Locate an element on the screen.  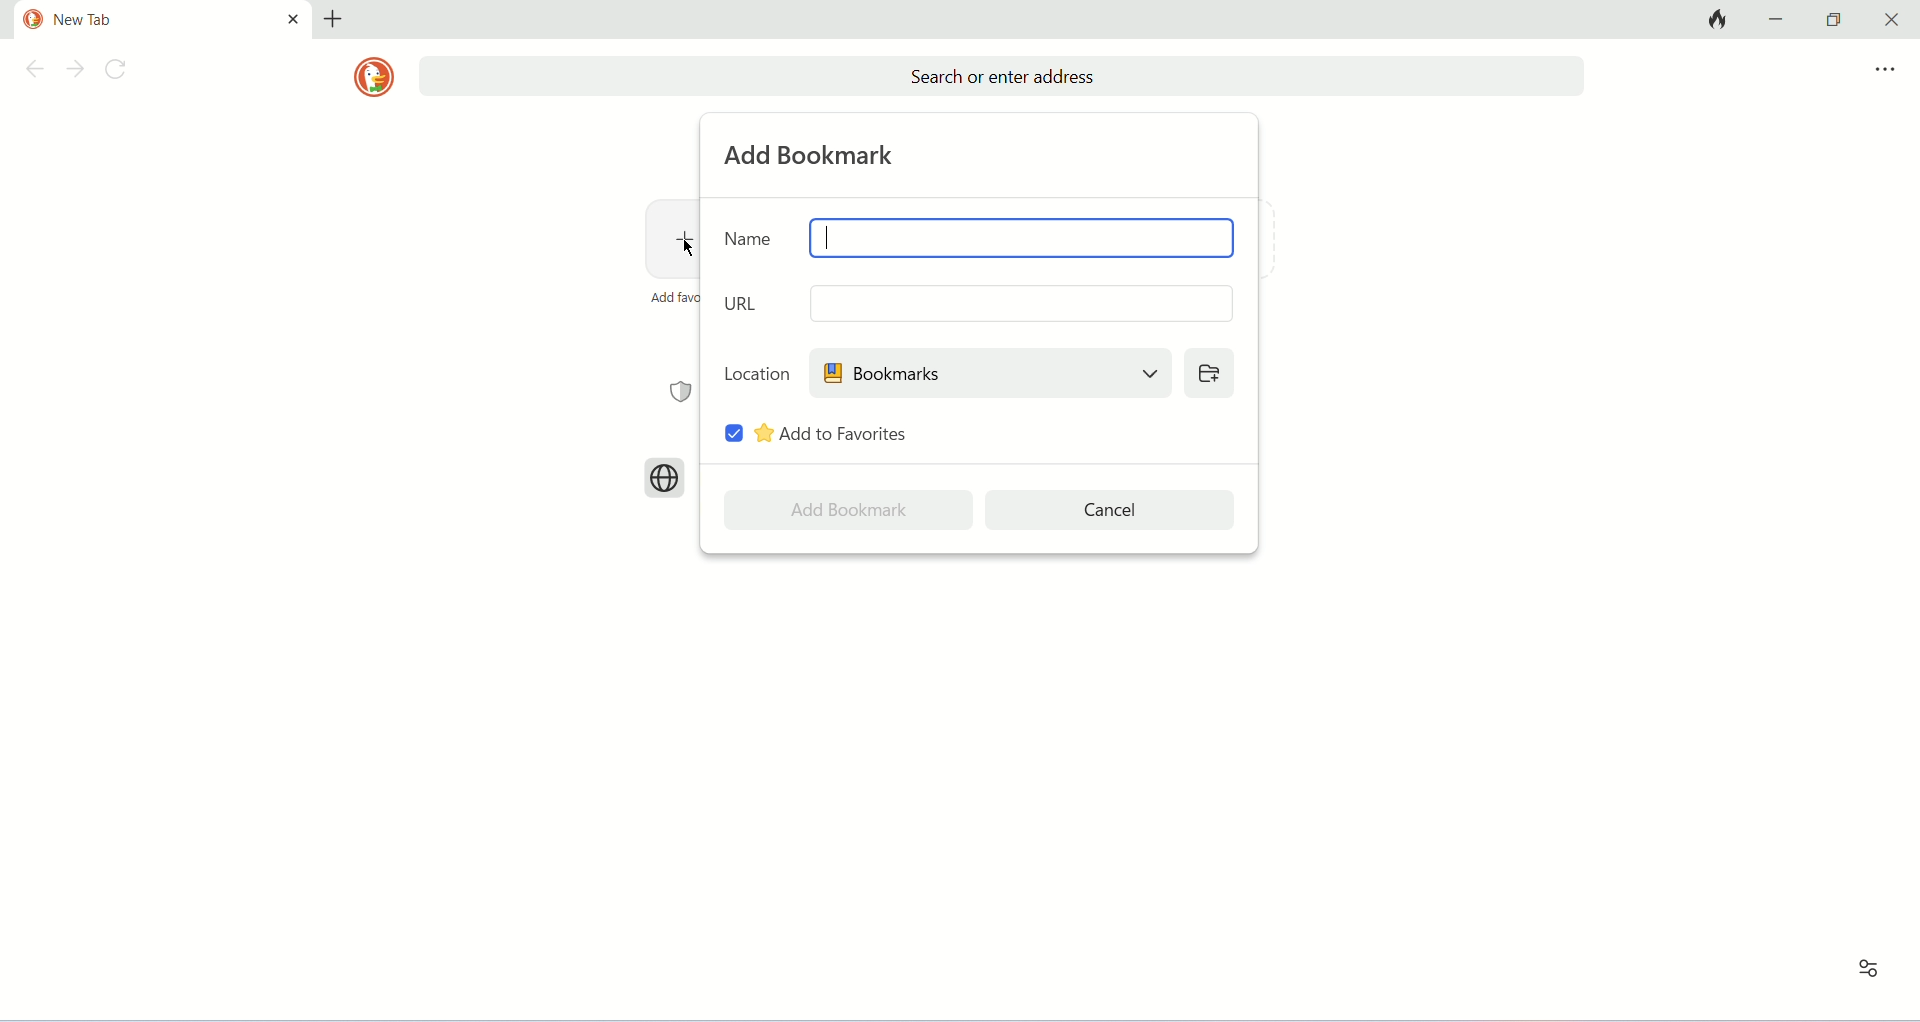
add bookmark is located at coordinates (813, 155).